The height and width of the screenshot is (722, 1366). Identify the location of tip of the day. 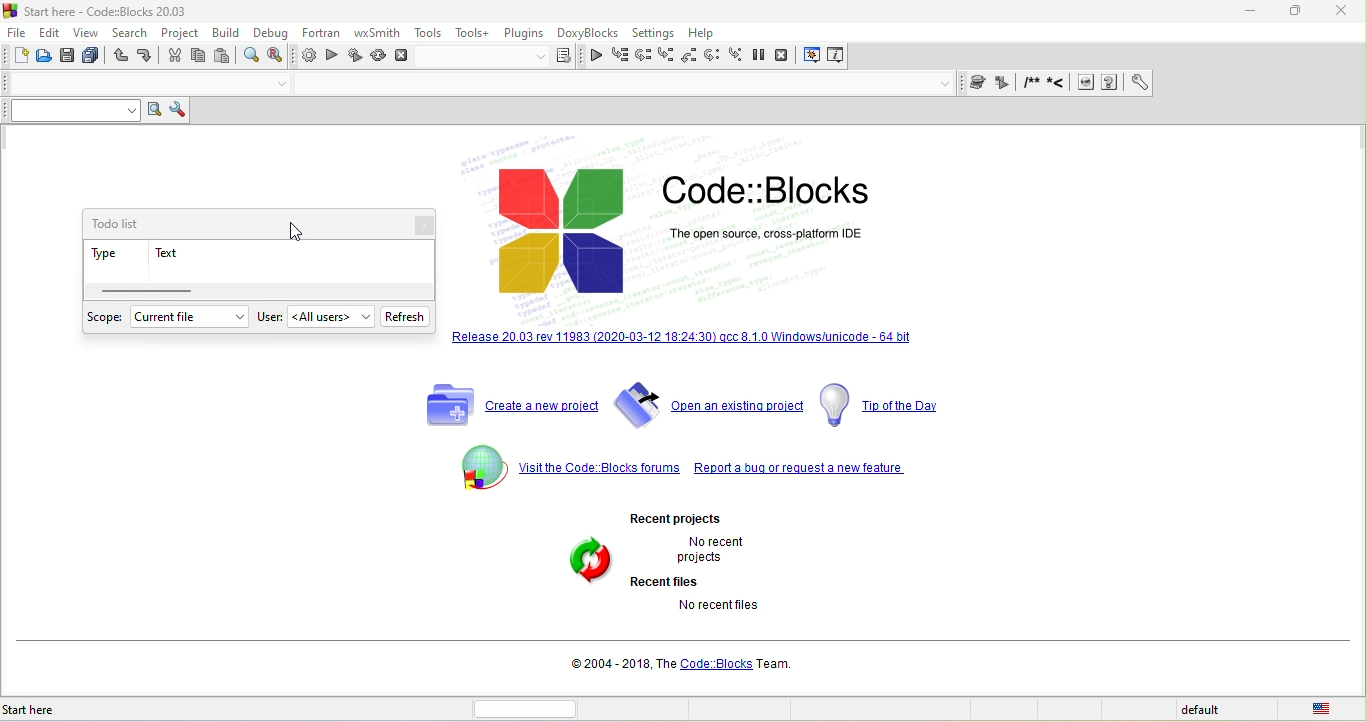
(886, 406).